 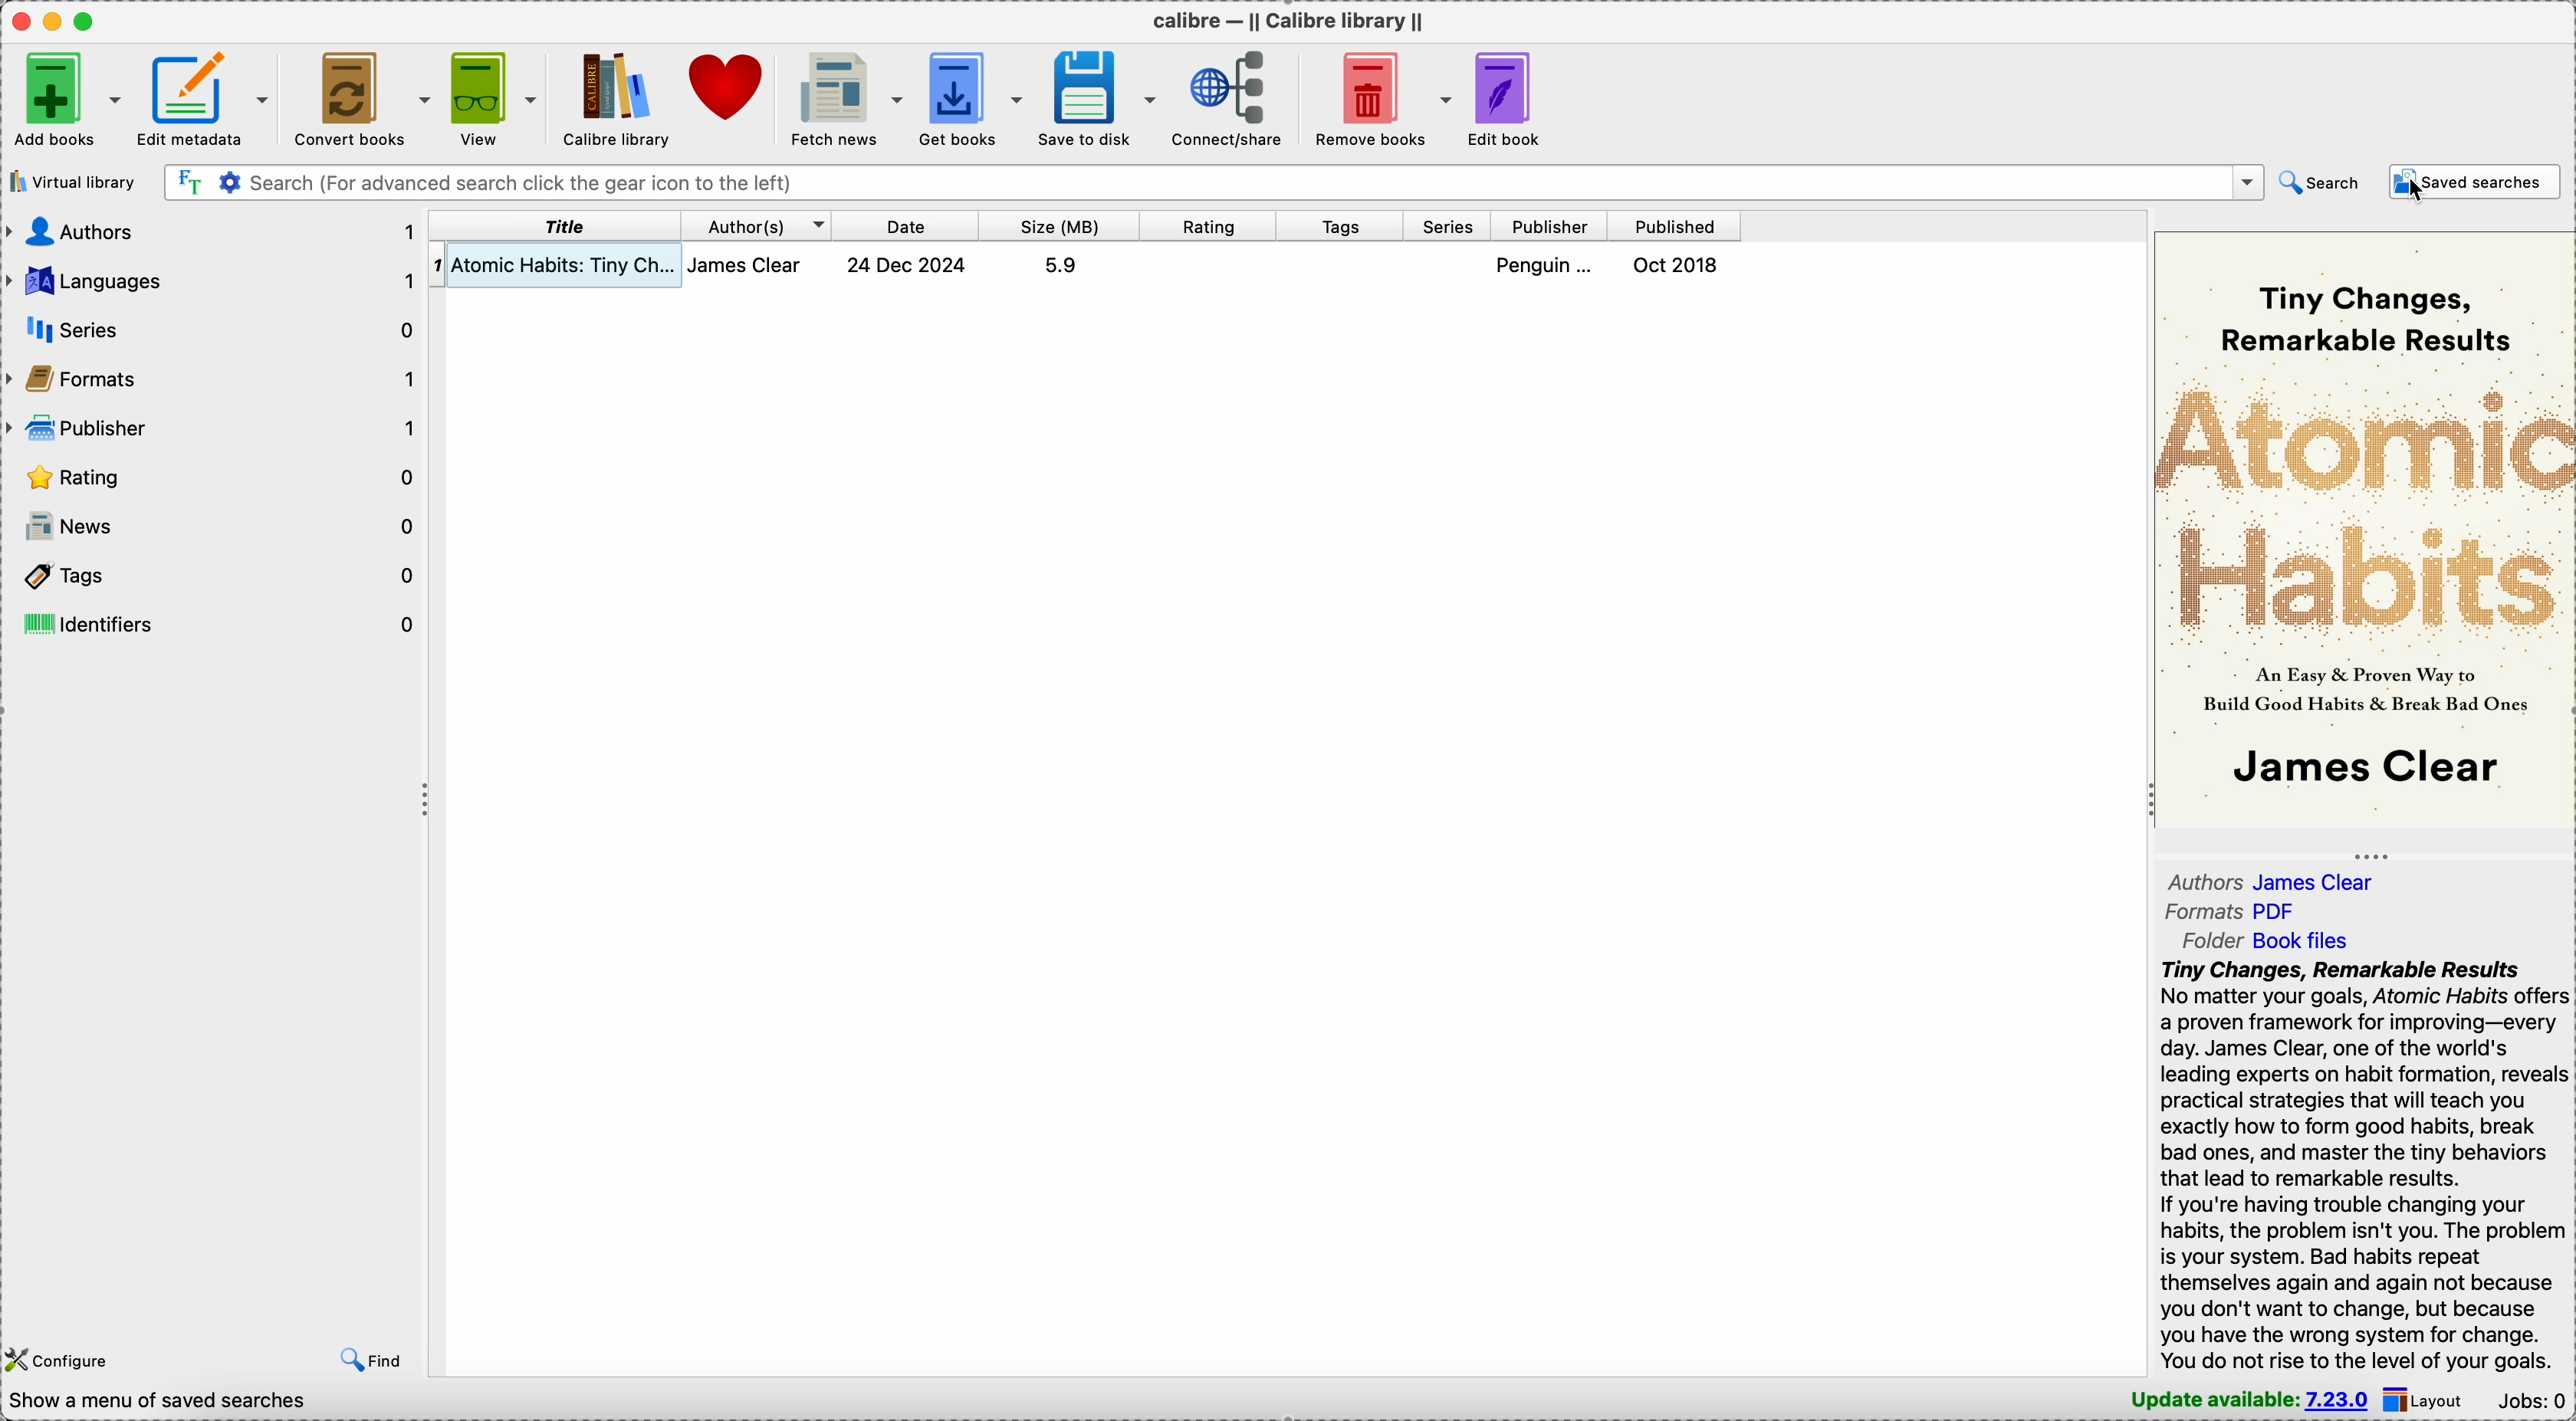 I want to click on cursor, so click(x=2417, y=189).